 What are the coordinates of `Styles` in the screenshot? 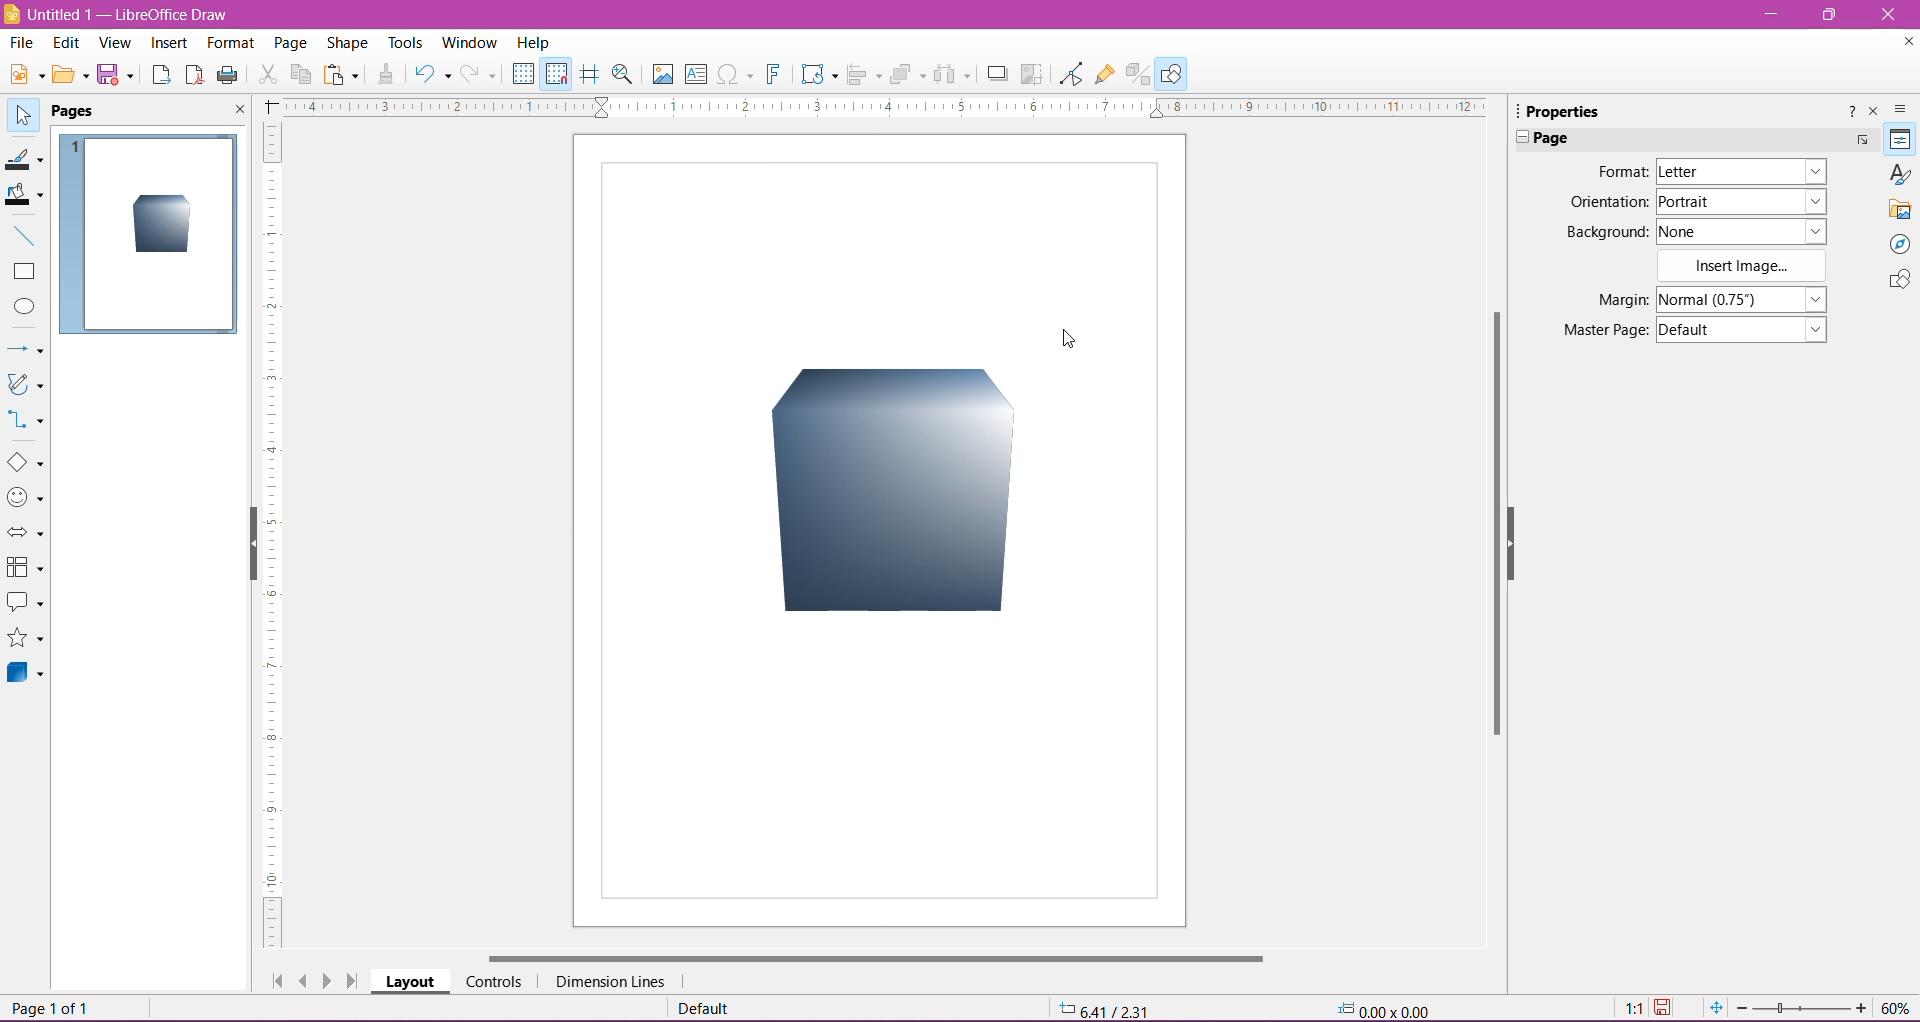 It's located at (1898, 174).